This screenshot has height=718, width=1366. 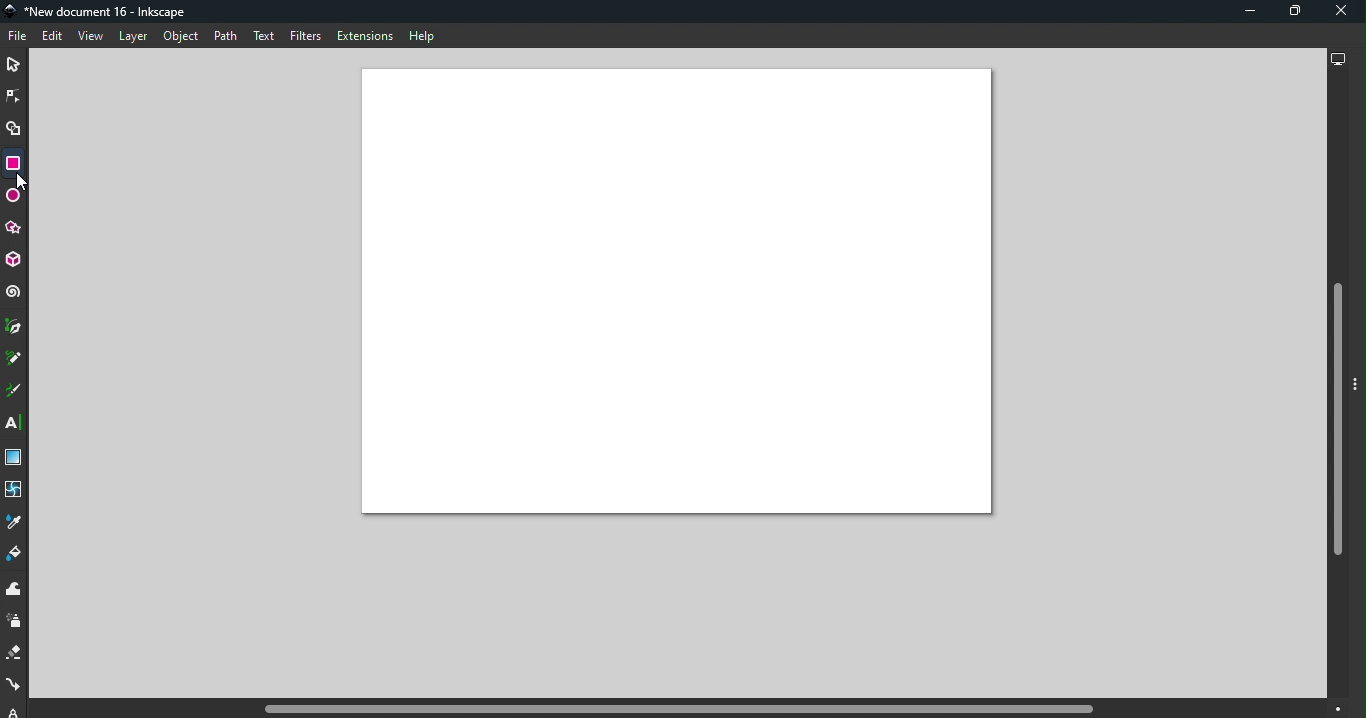 I want to click on Object, so click(x=181, y=37).